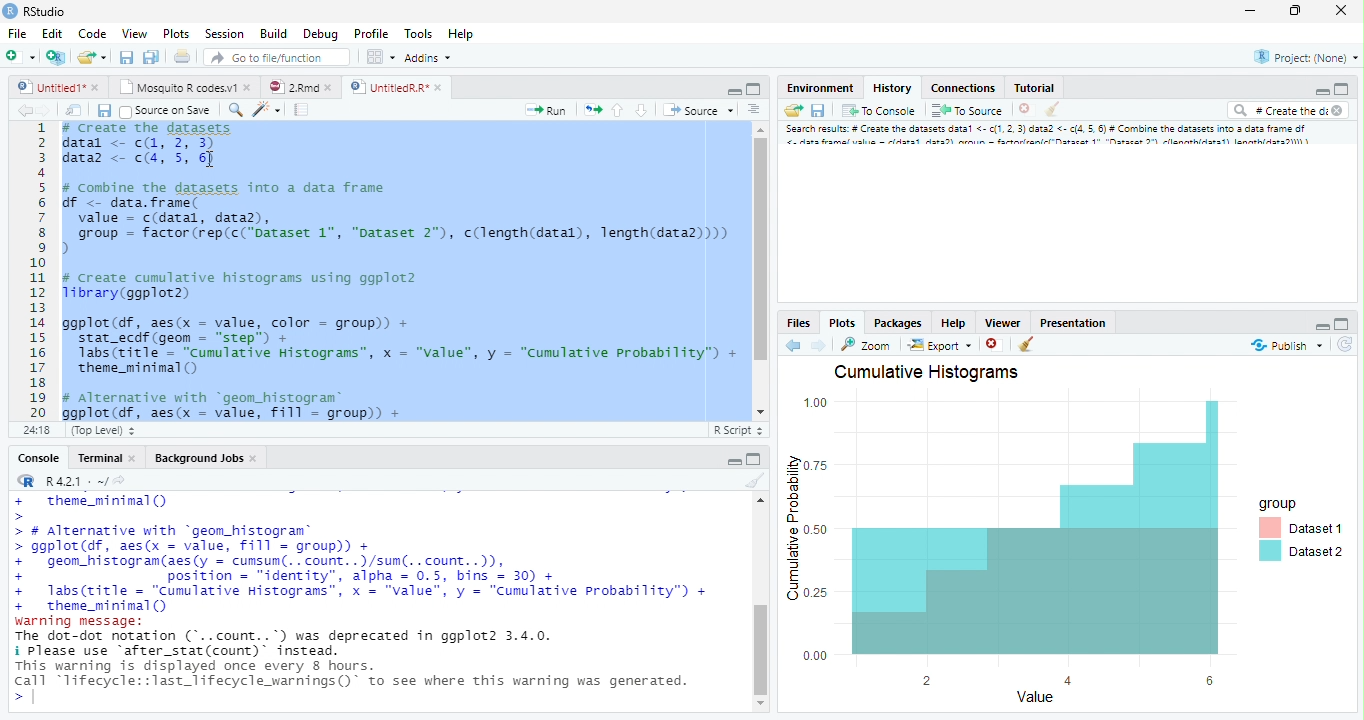  Describe the element at coordinates (818, 347) in the screenshot. I see `Next` at that location.